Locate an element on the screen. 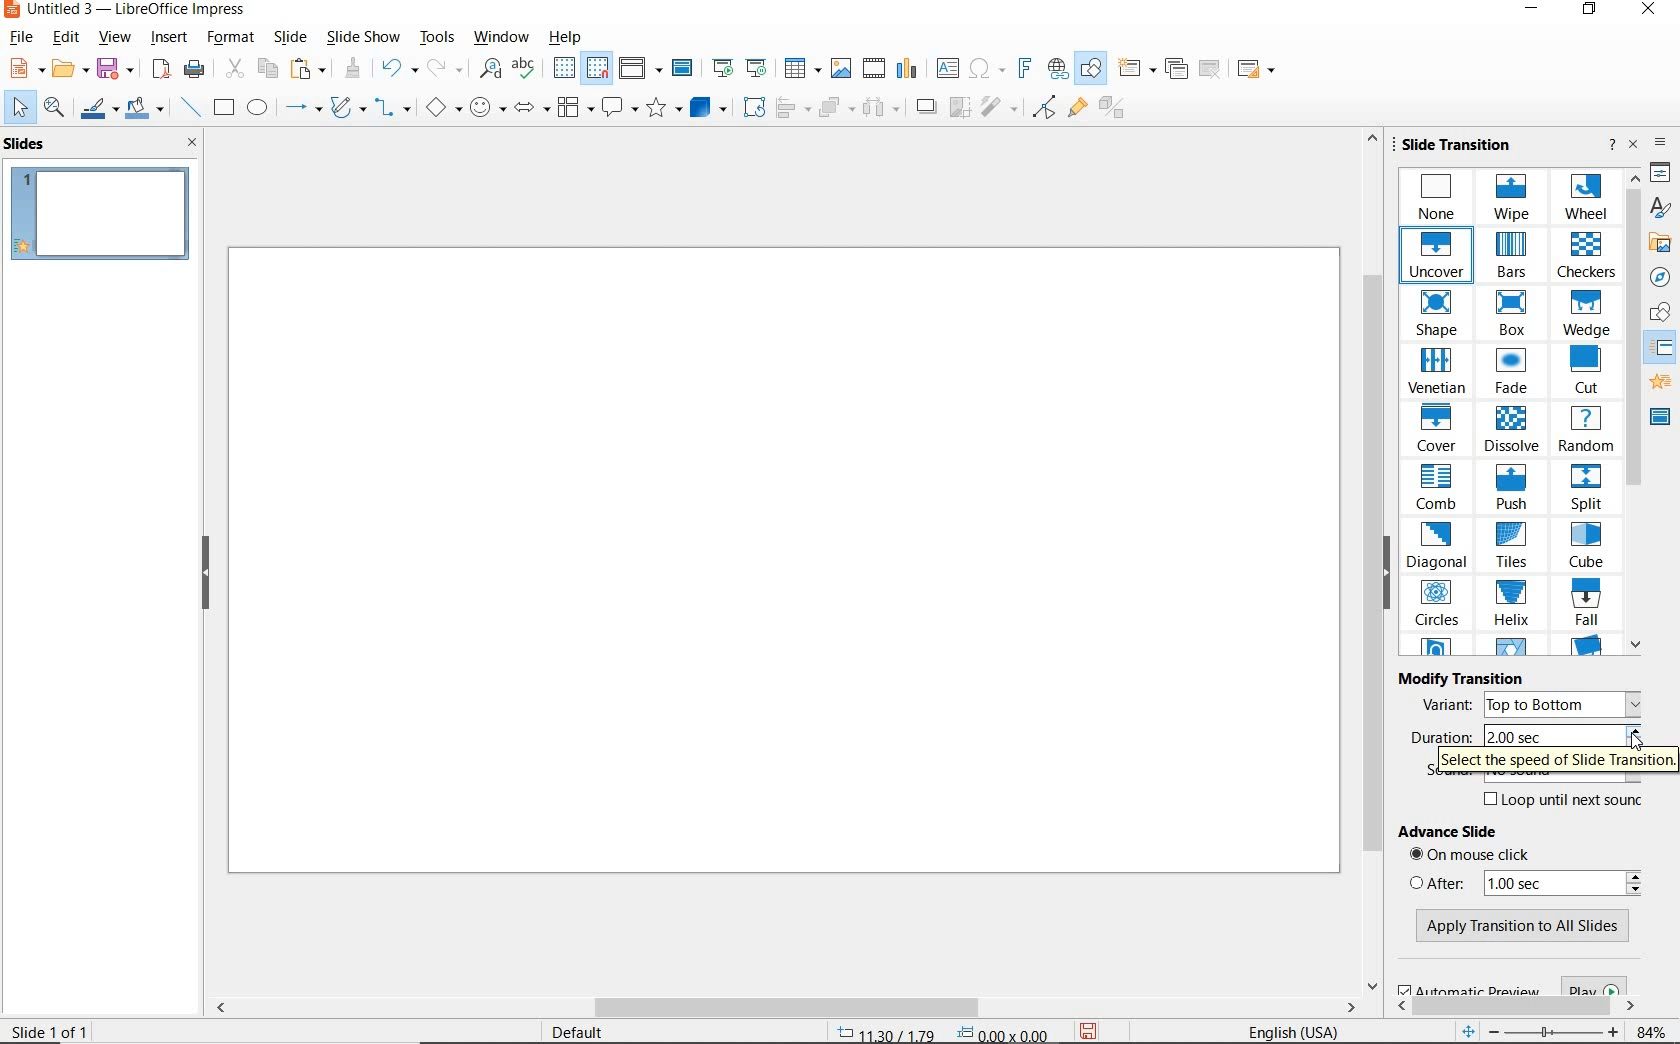  INSERT IMAGE is located at coordinates (843, 69).